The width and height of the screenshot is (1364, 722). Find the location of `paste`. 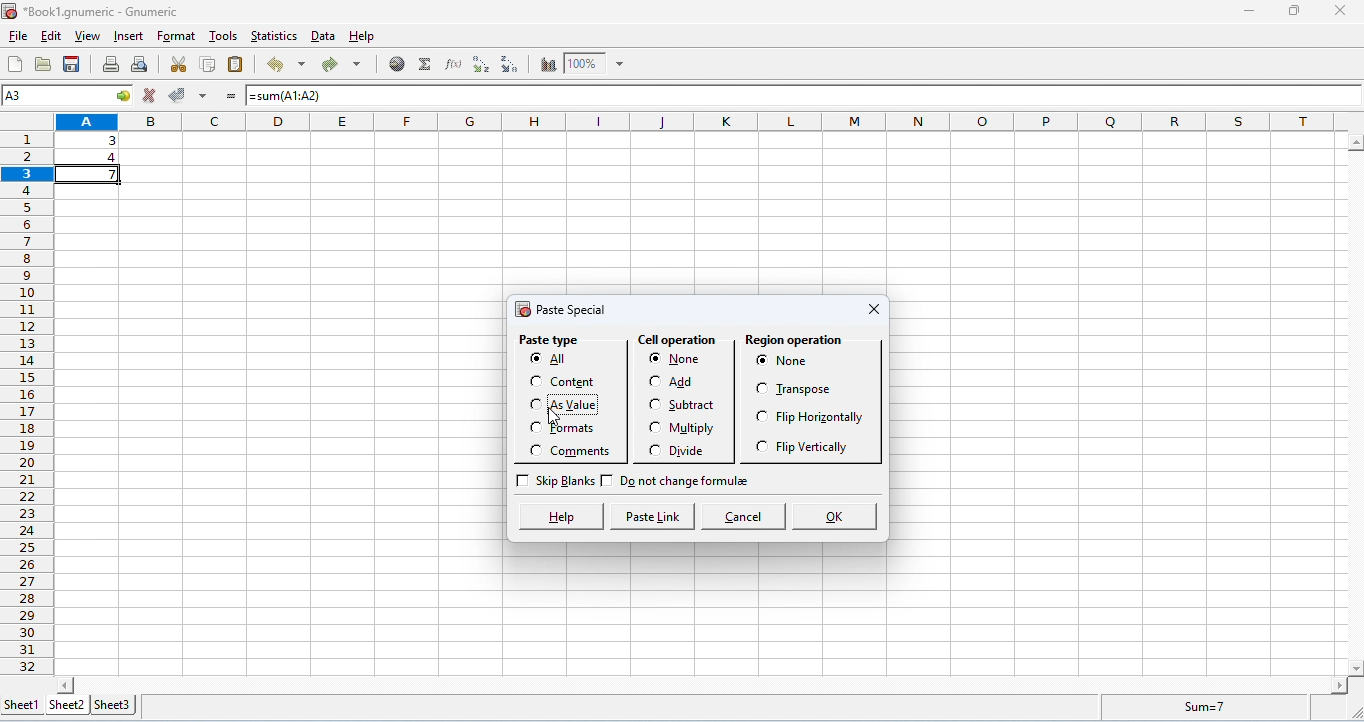

paste is located at coordinates (237, 64).